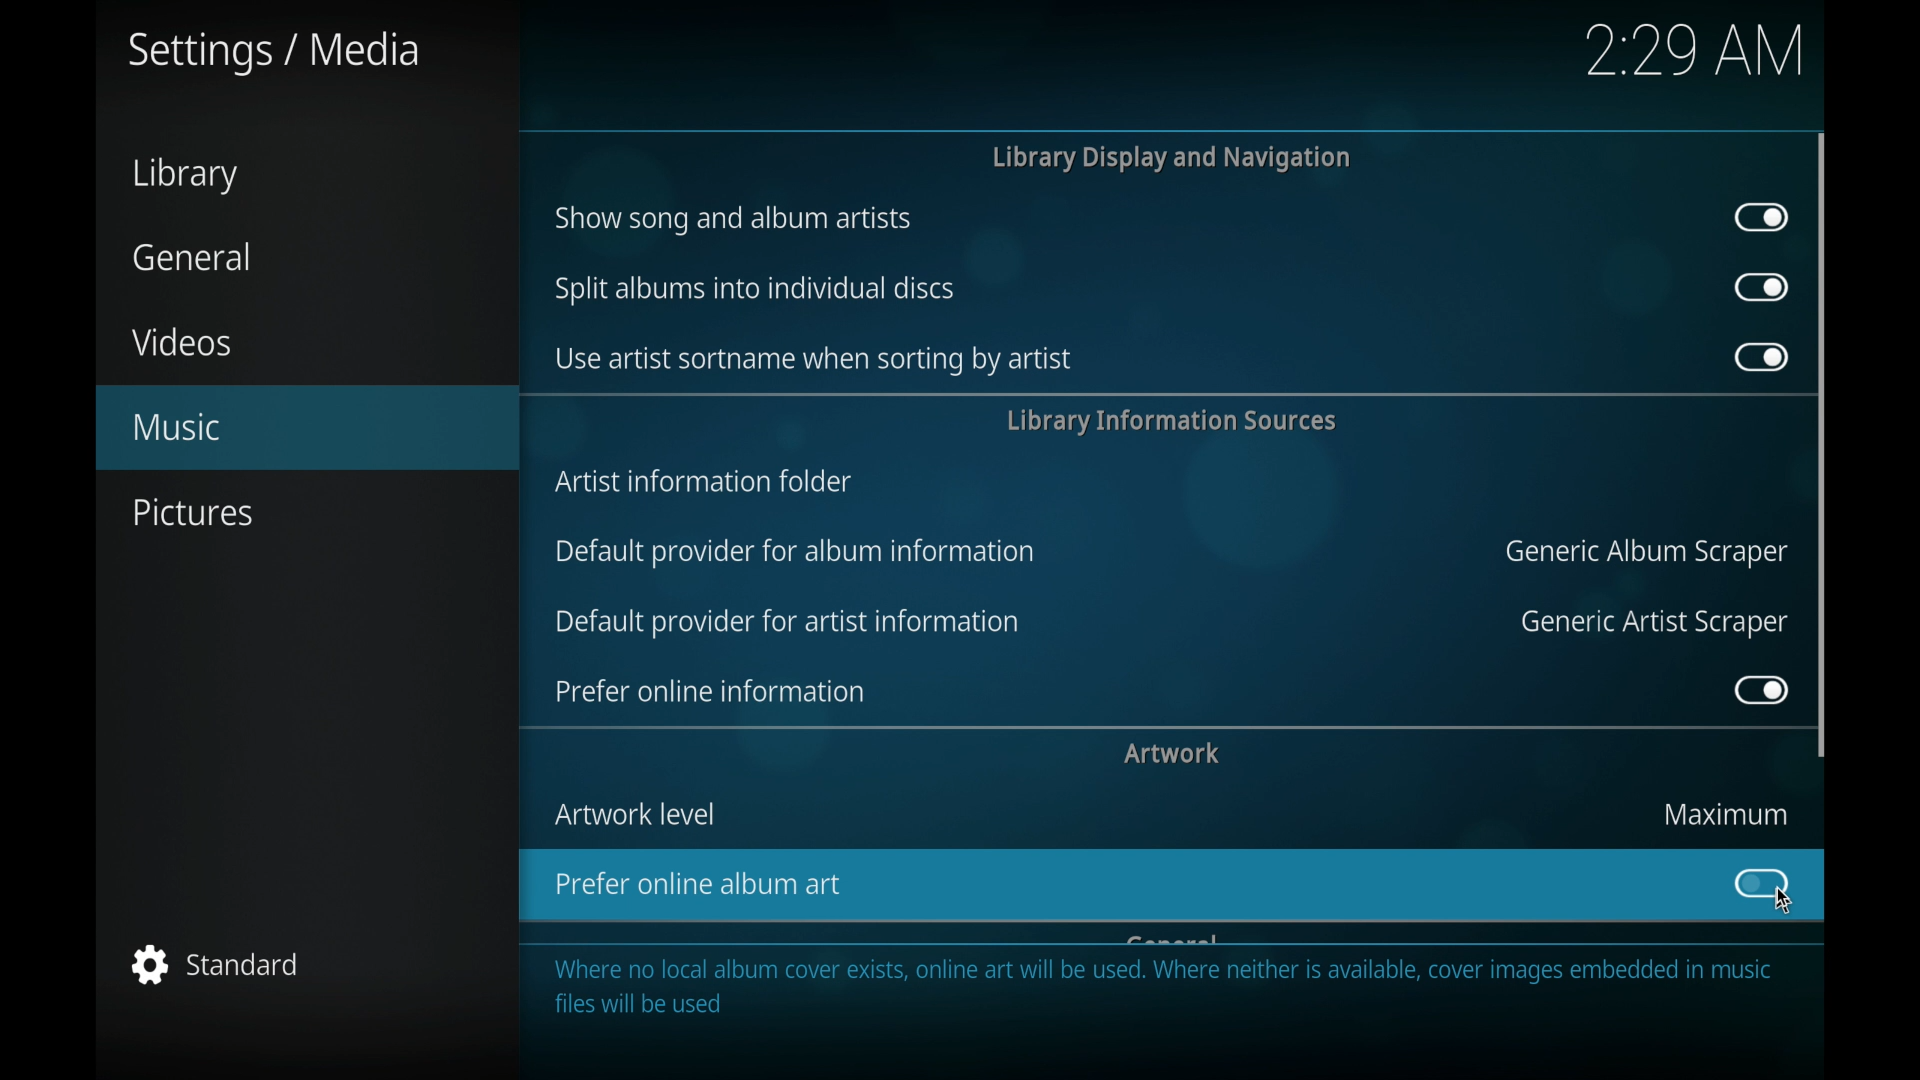 The image size is (1920, 1080). What do you see at coordinates (218, 967) in the screenshot?
I see `standard` at bounding box center [218, 967].